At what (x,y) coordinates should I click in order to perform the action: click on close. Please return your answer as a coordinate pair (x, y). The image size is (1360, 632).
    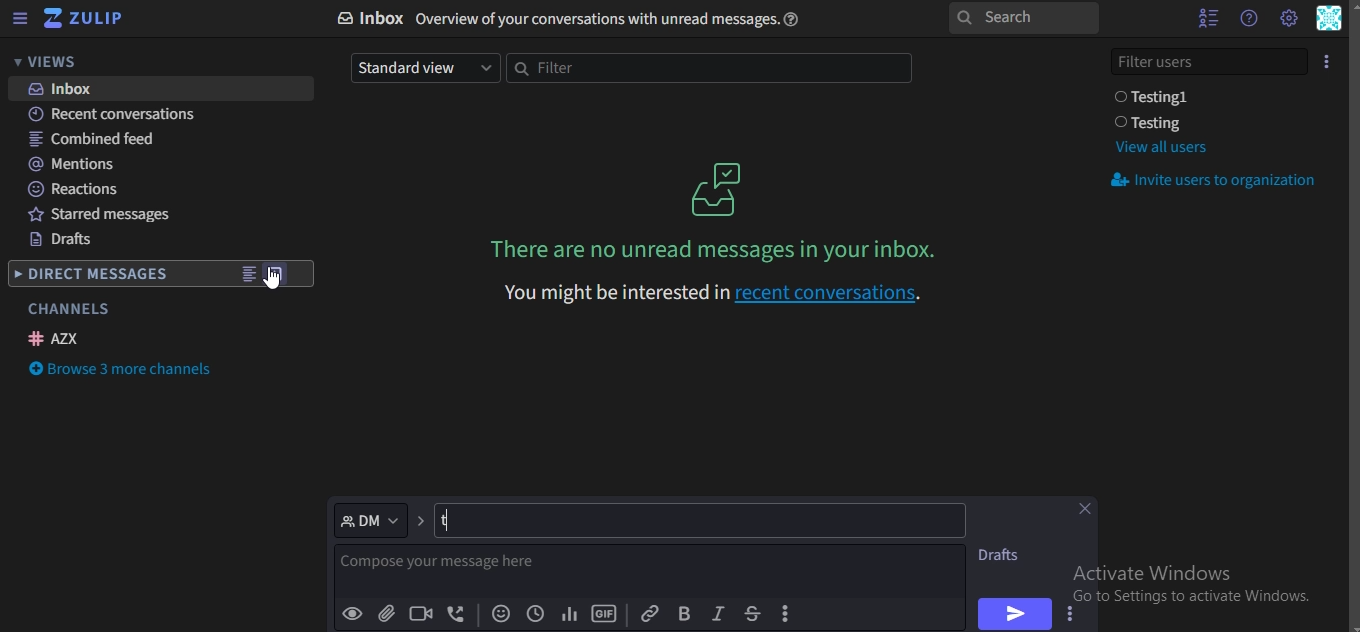
    Looking at the image, I should click on (1089, 511).